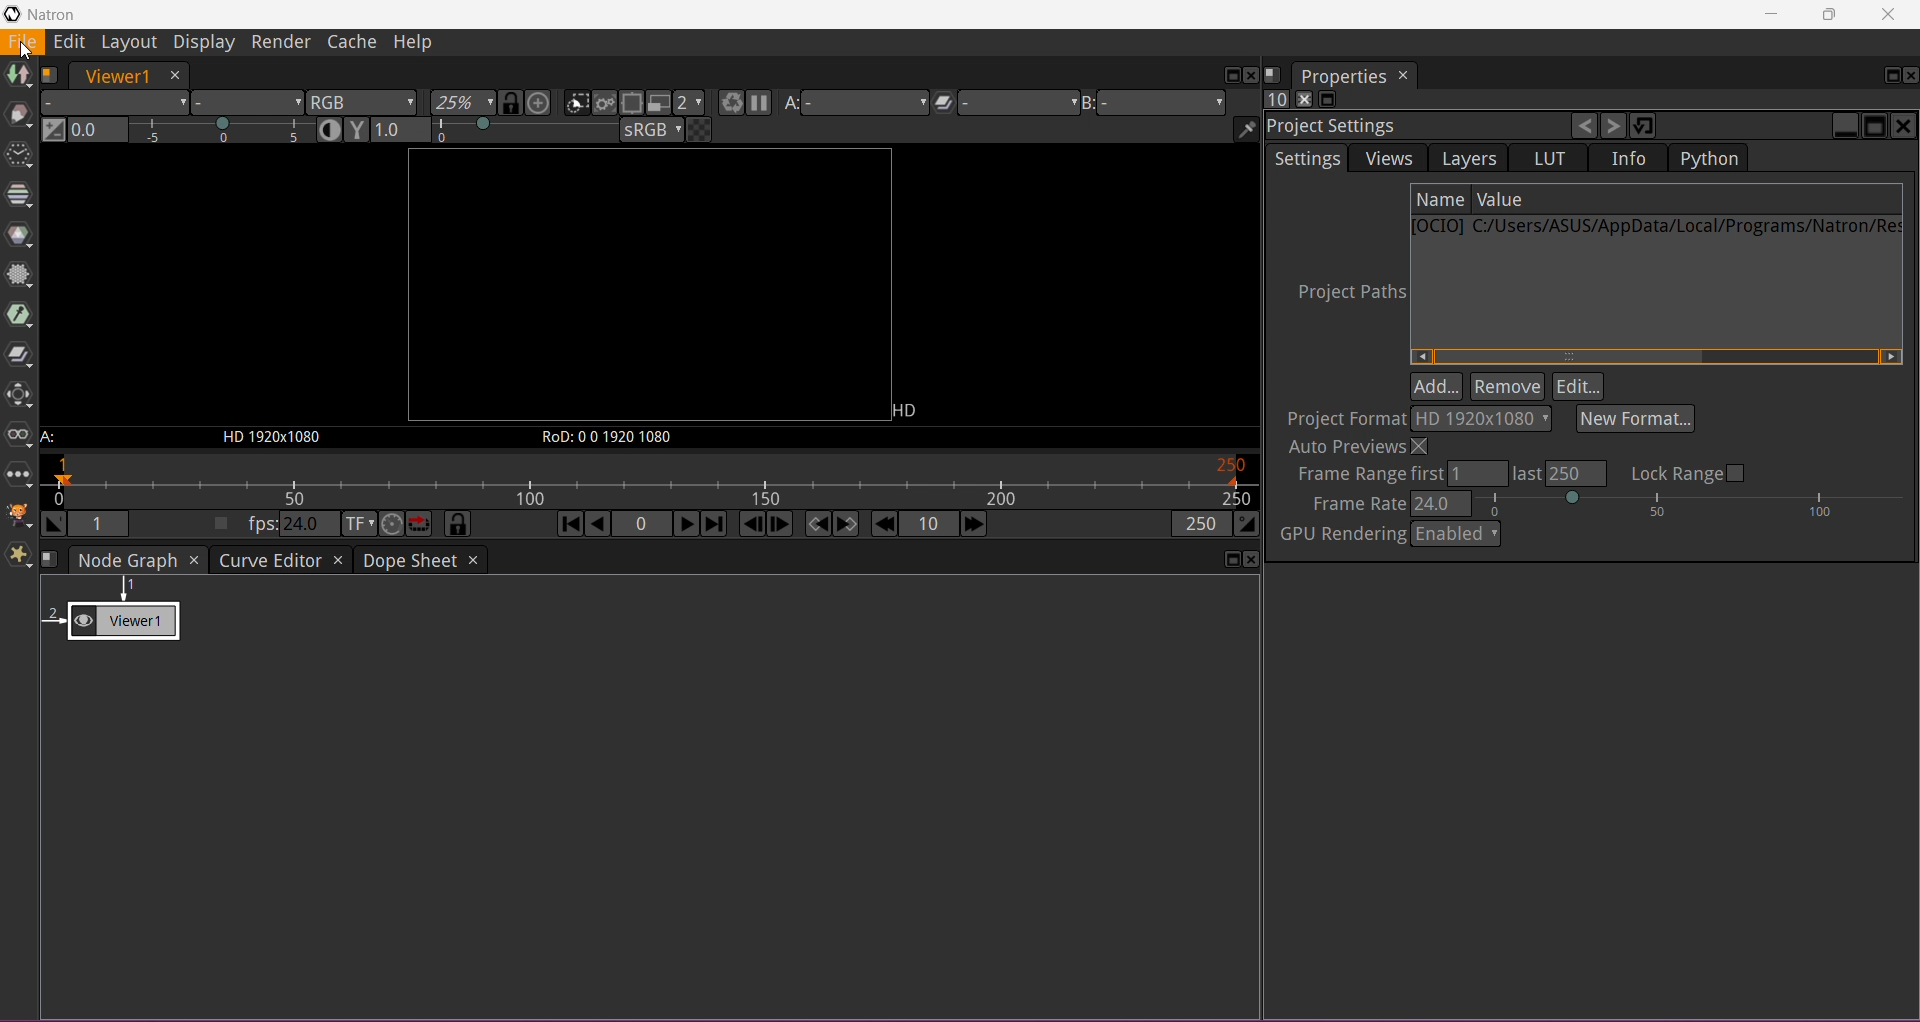 The image size is (1920, 1022). Describe the element at coordinates (1581, 126) in the screenshot. I see `Undo the last change made to this operator` at that location.